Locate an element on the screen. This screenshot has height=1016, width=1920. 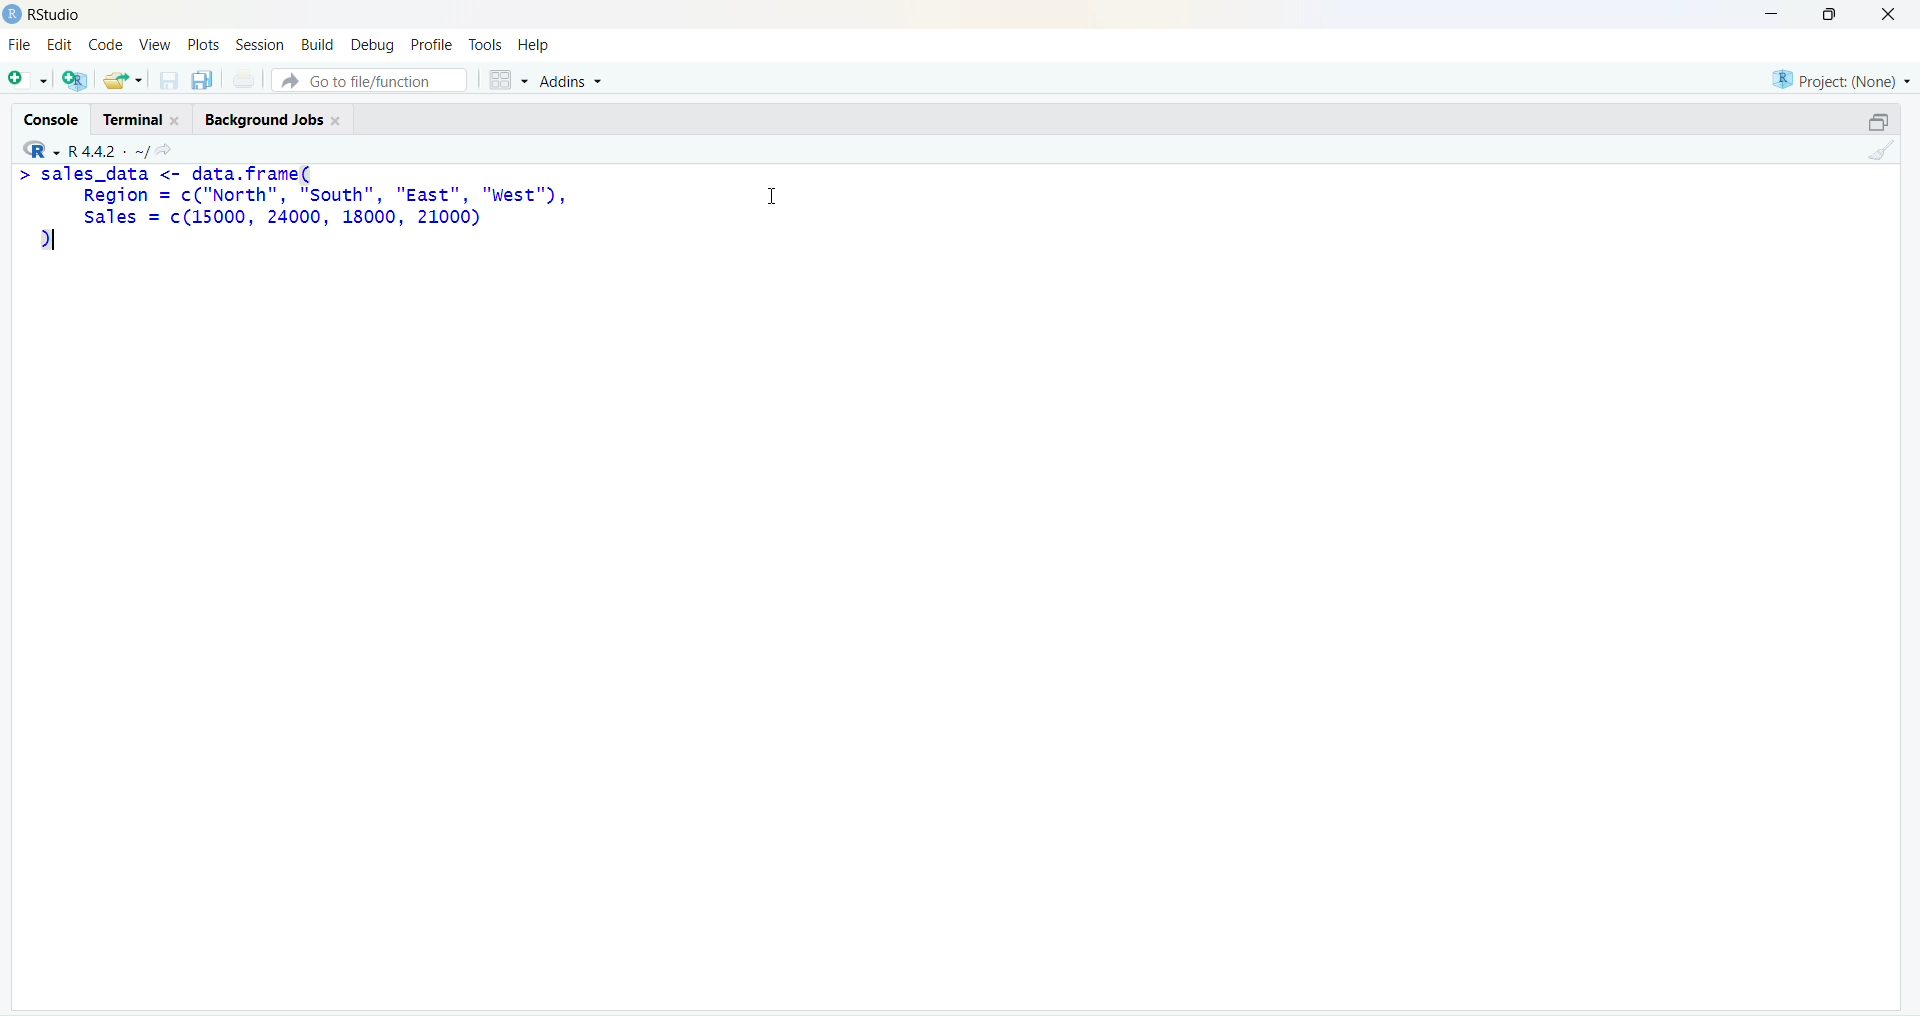
Edit is located at coordinates (58, 47).